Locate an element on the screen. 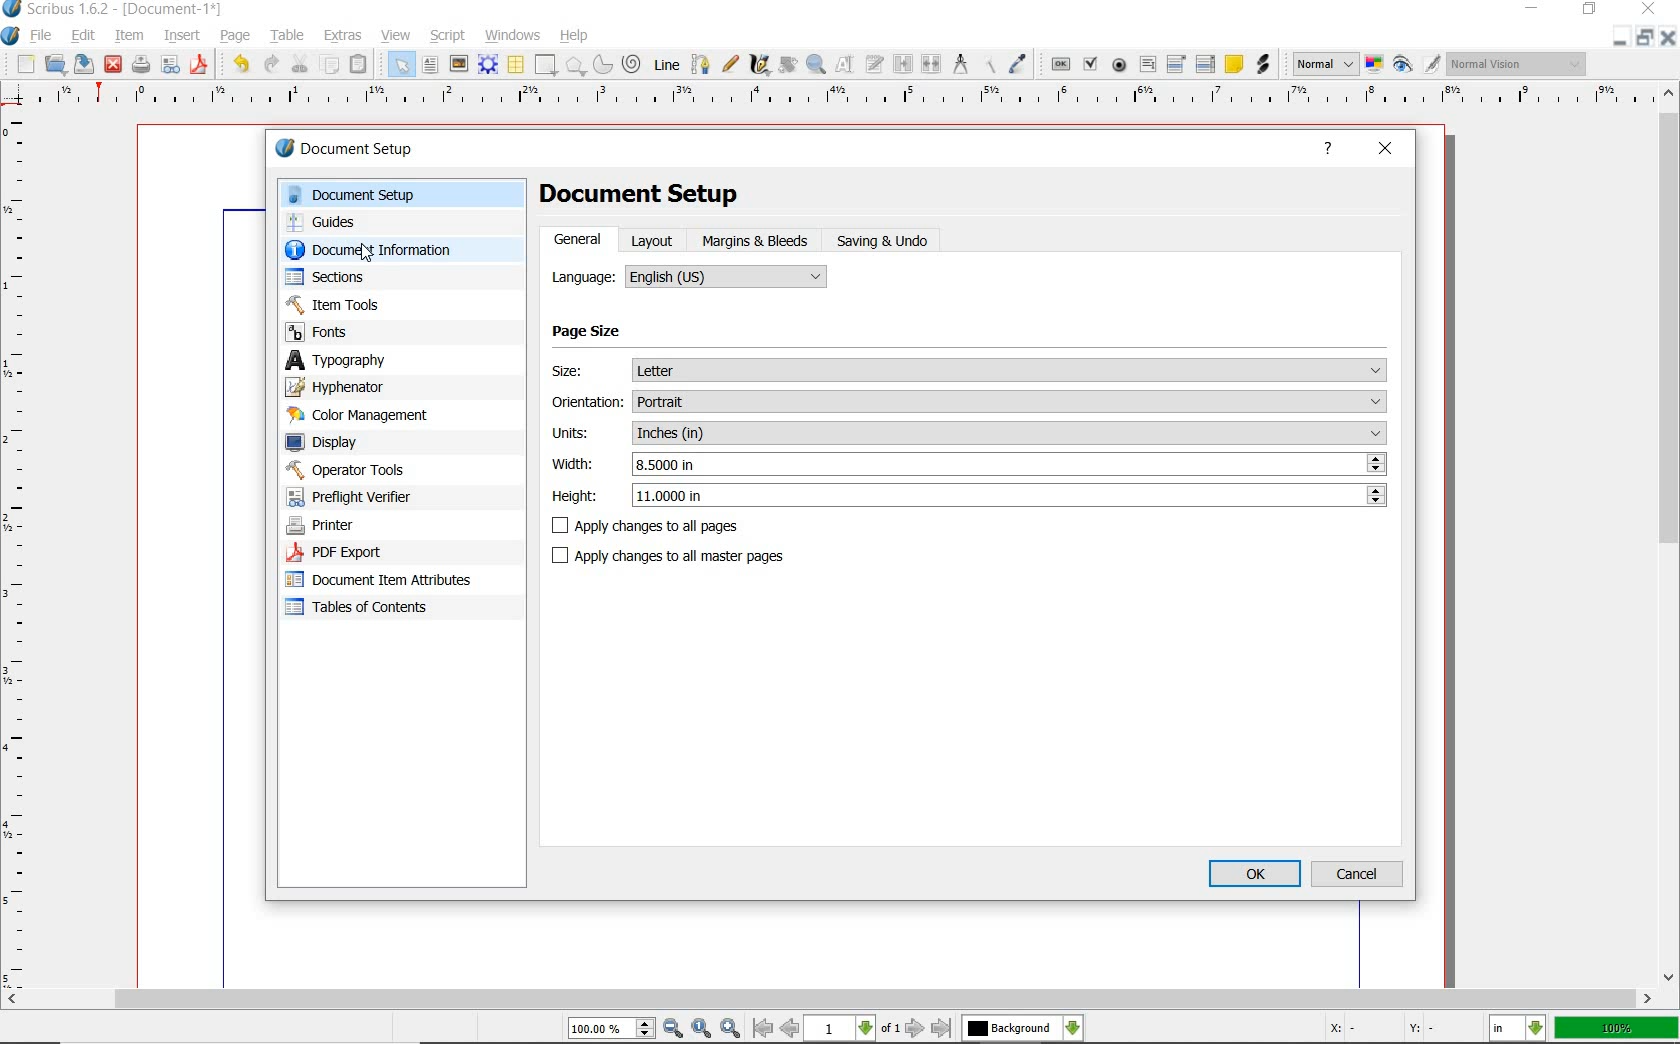  open is located at coordinates (56, 64).